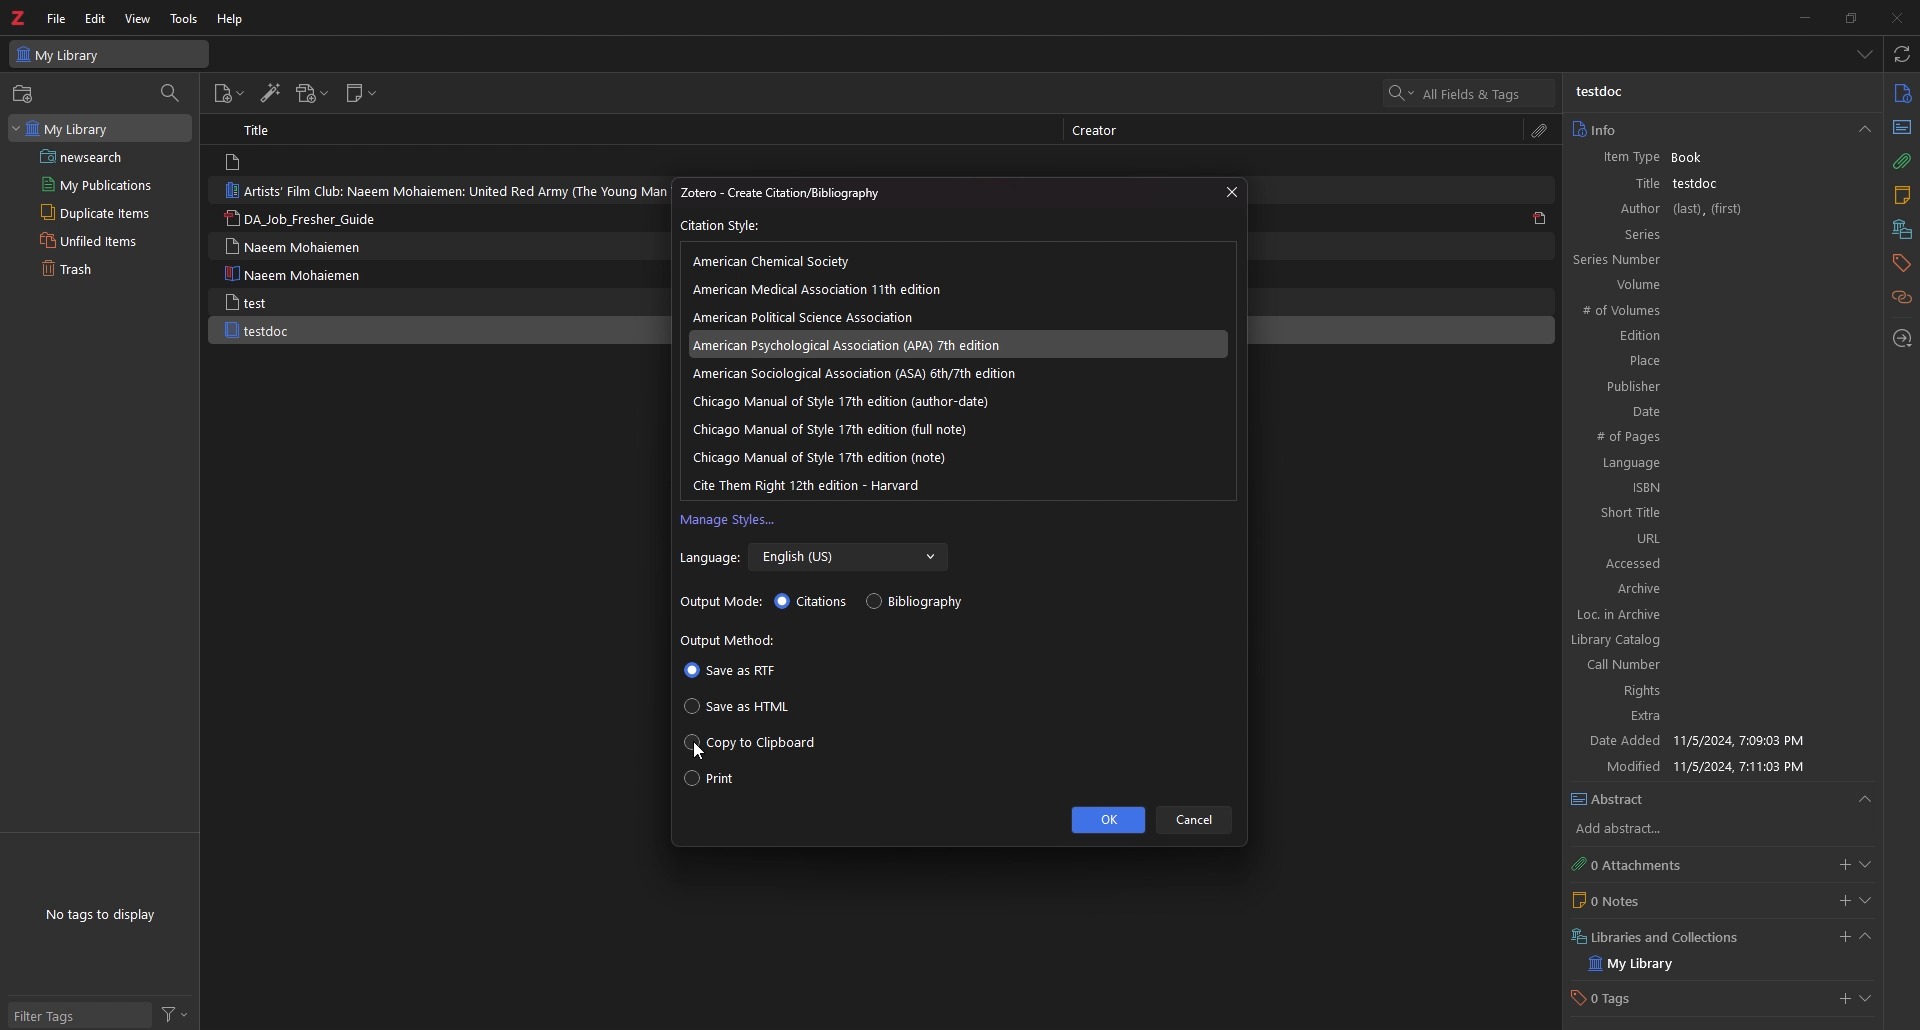 The image size is (1920, 1030). Describe the element at coordinates (1866, 54) in the screenshot. I see `list all items` at that location.